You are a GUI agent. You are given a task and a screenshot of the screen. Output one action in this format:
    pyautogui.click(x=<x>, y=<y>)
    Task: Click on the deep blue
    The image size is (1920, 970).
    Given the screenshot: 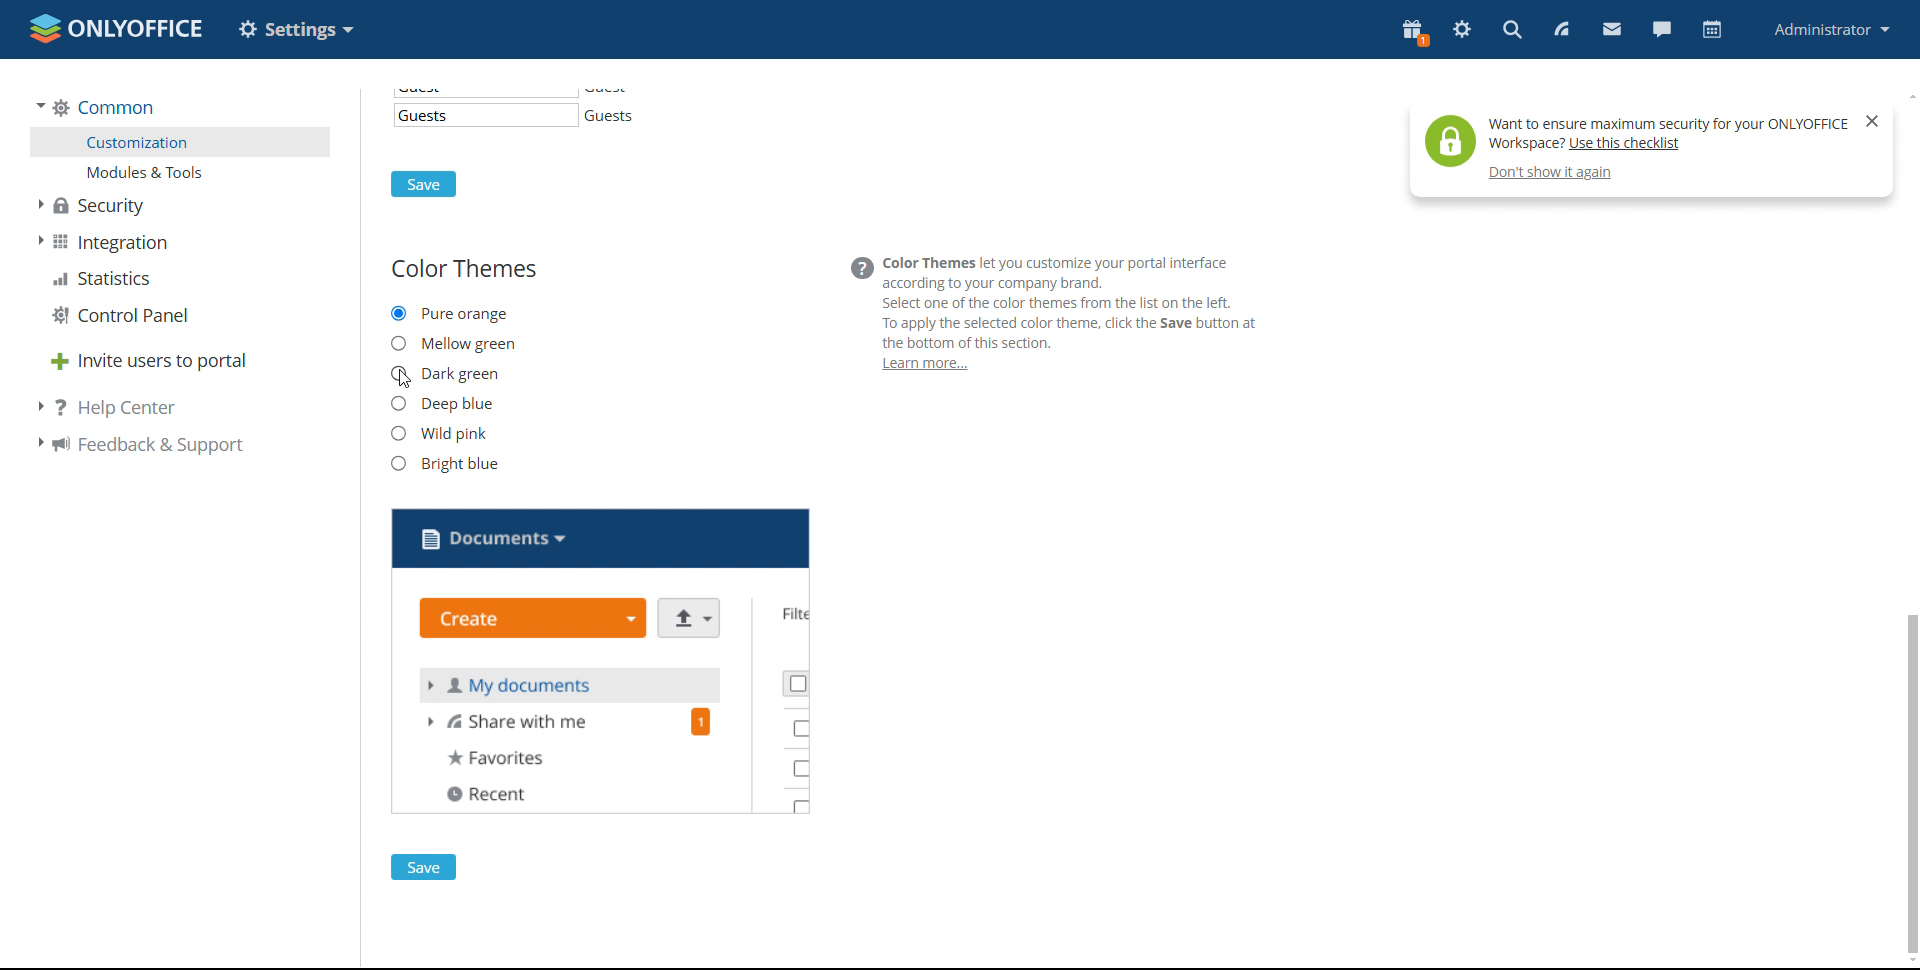 What is the action you would take?
    pyautogui.click(x=442, y=403)
    